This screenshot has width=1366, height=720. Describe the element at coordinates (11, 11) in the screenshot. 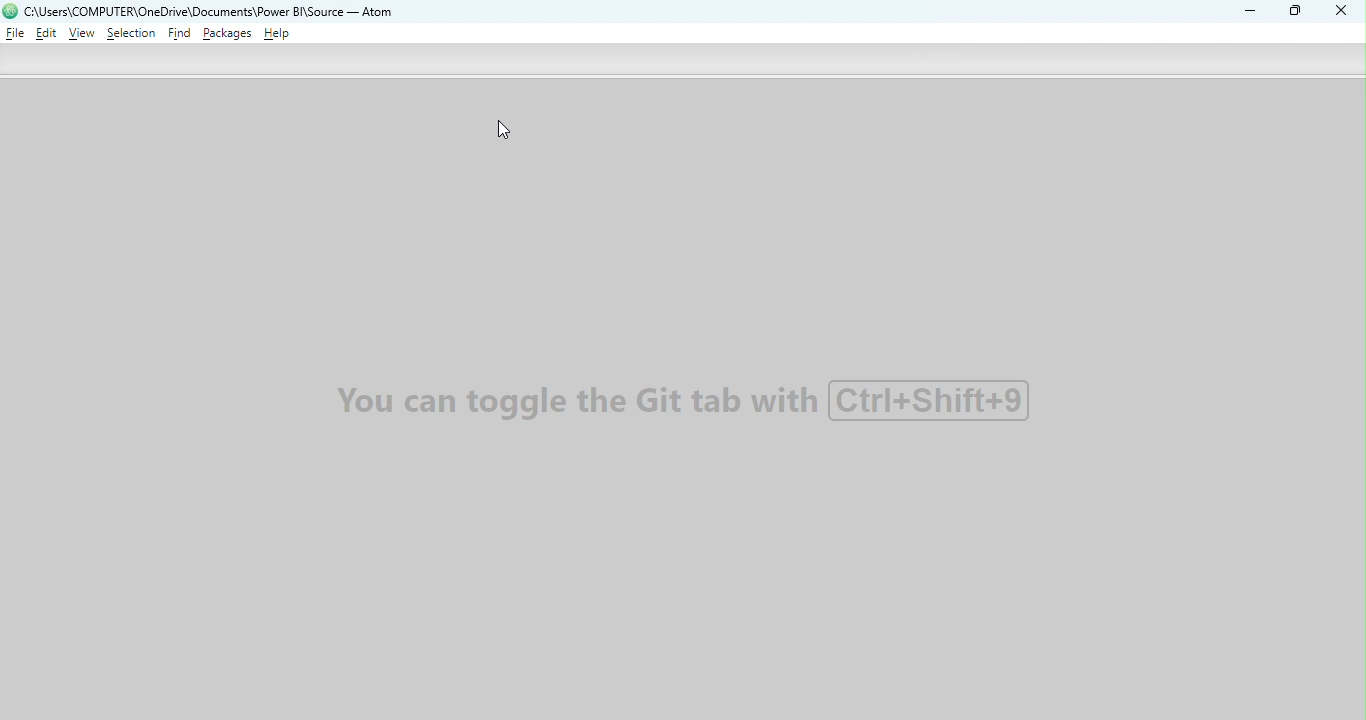

I see `logo ` at that location.